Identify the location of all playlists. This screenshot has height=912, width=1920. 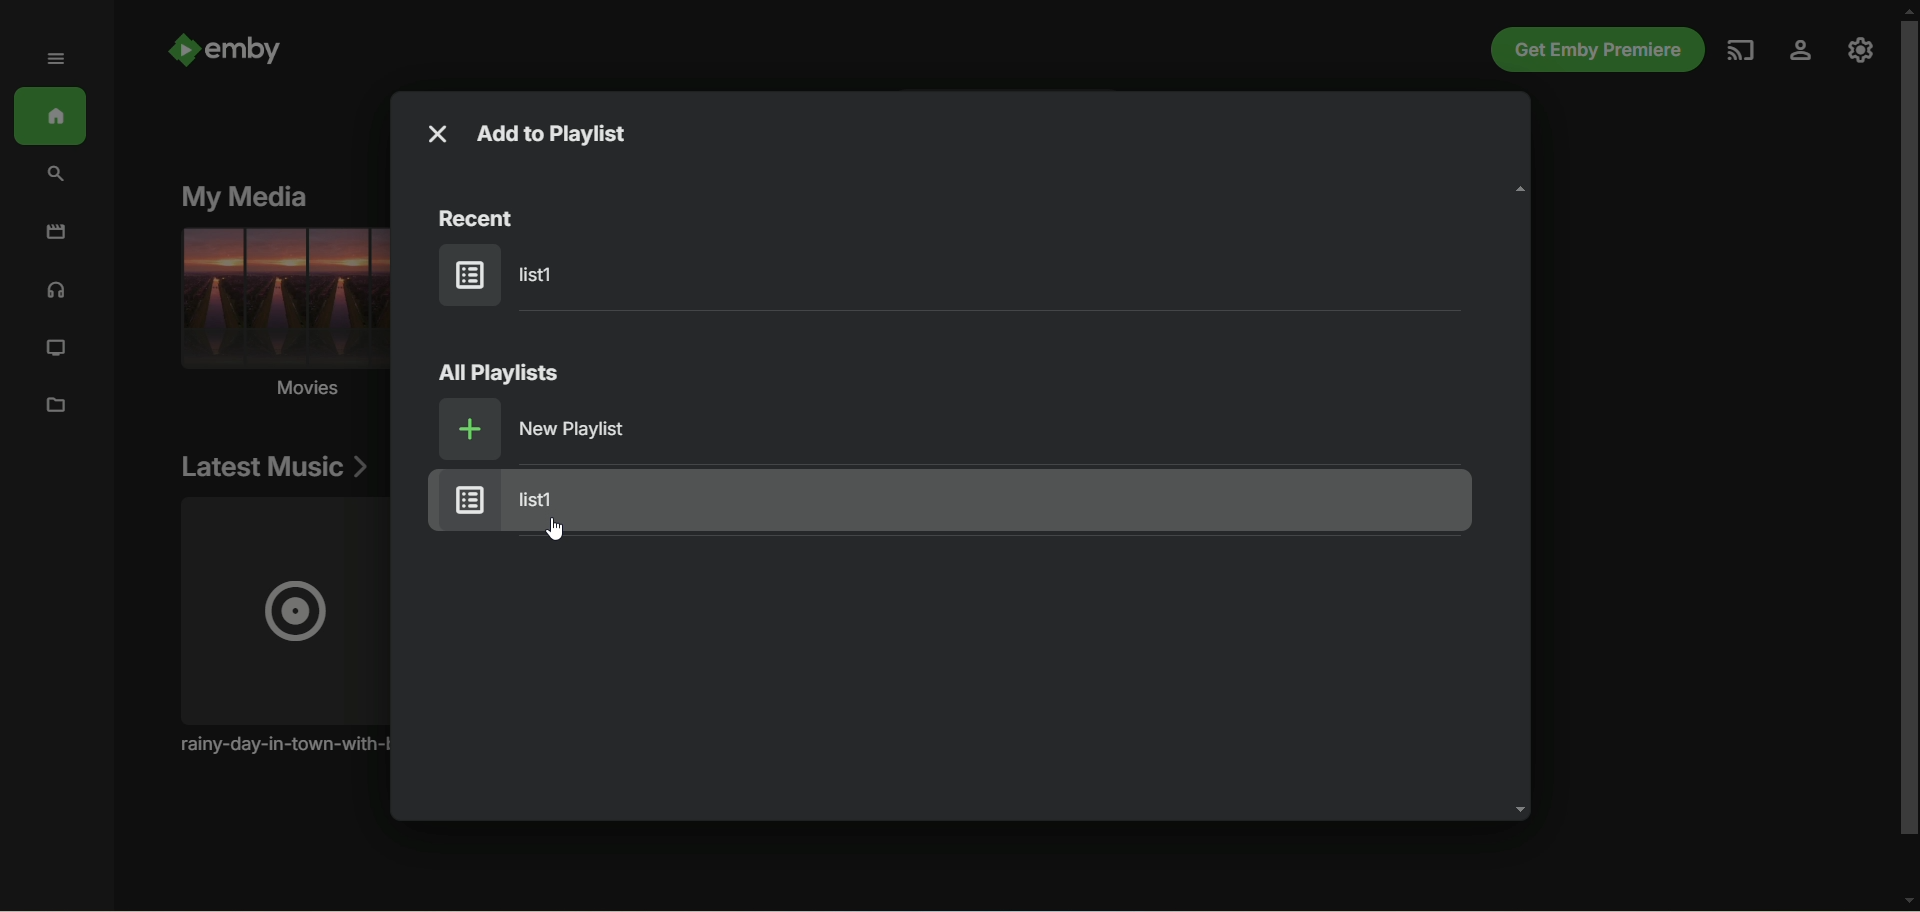
(501, 373).